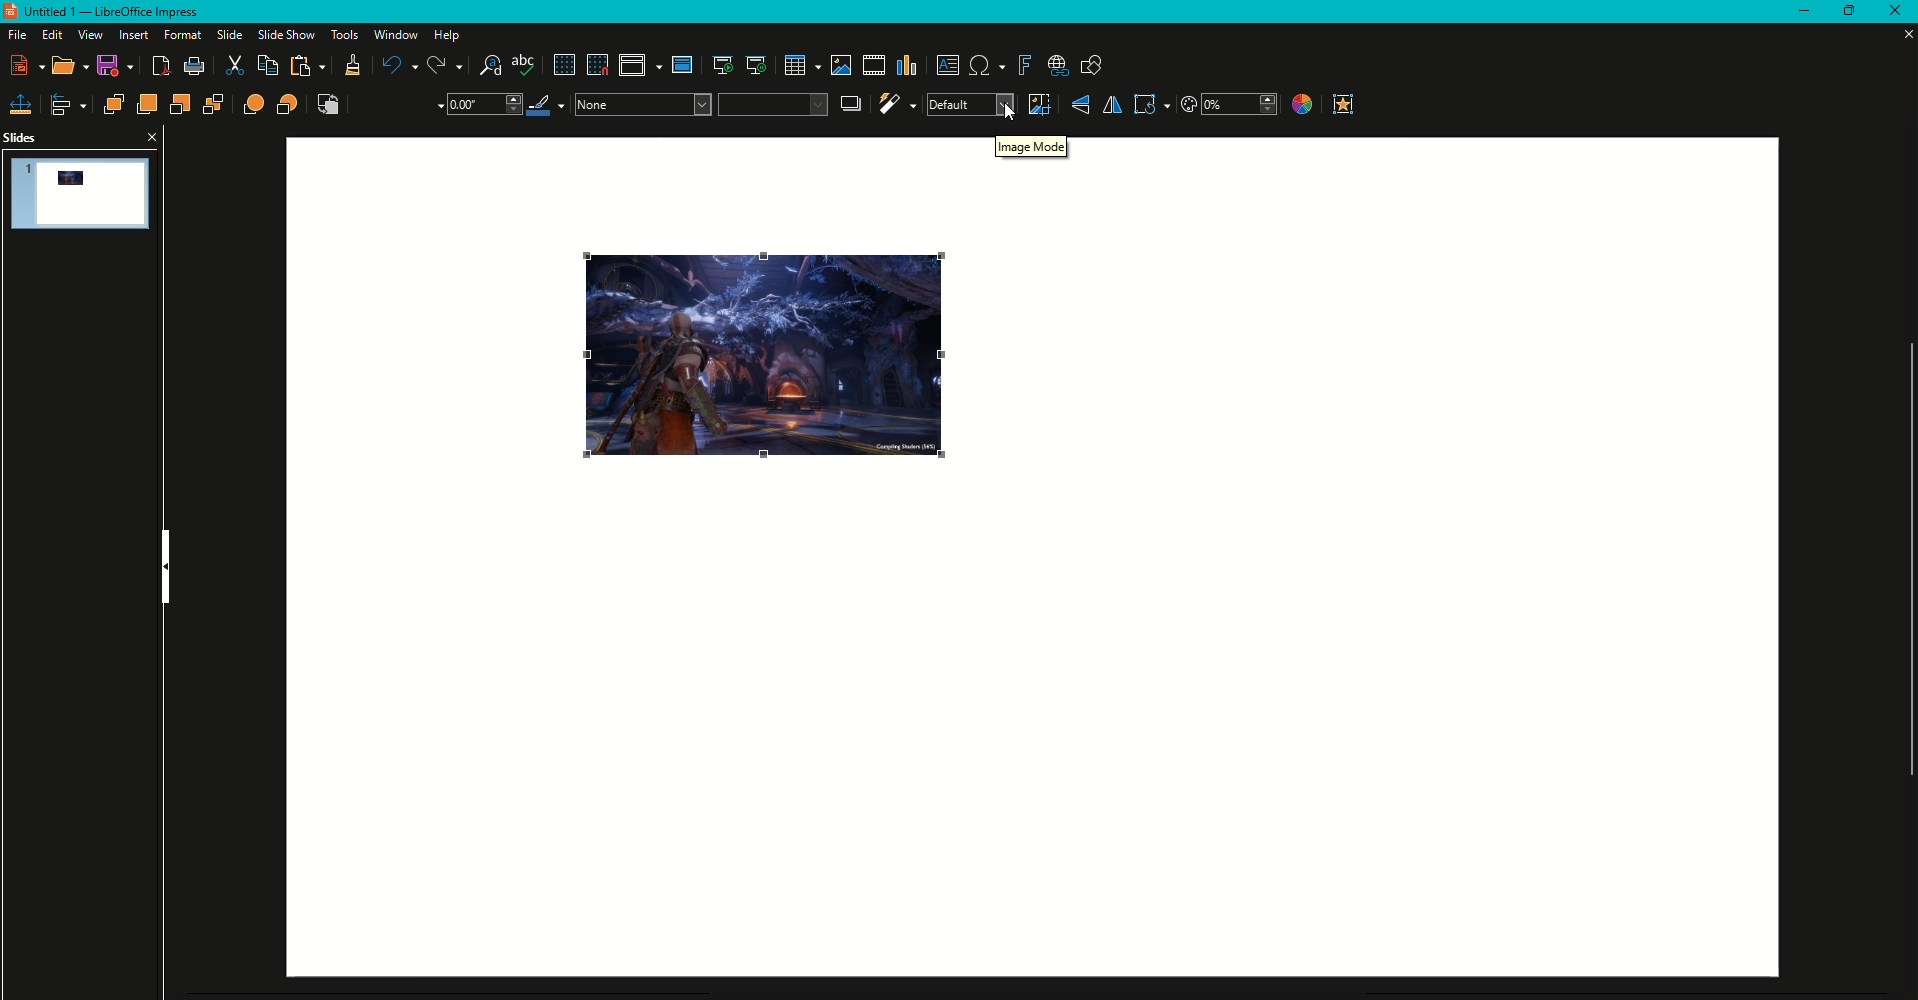 This screenshot has height=1000, width=1918. Describe the element at coordinates (969, 105) in the screenshot. I see `Image Mode` at that location.